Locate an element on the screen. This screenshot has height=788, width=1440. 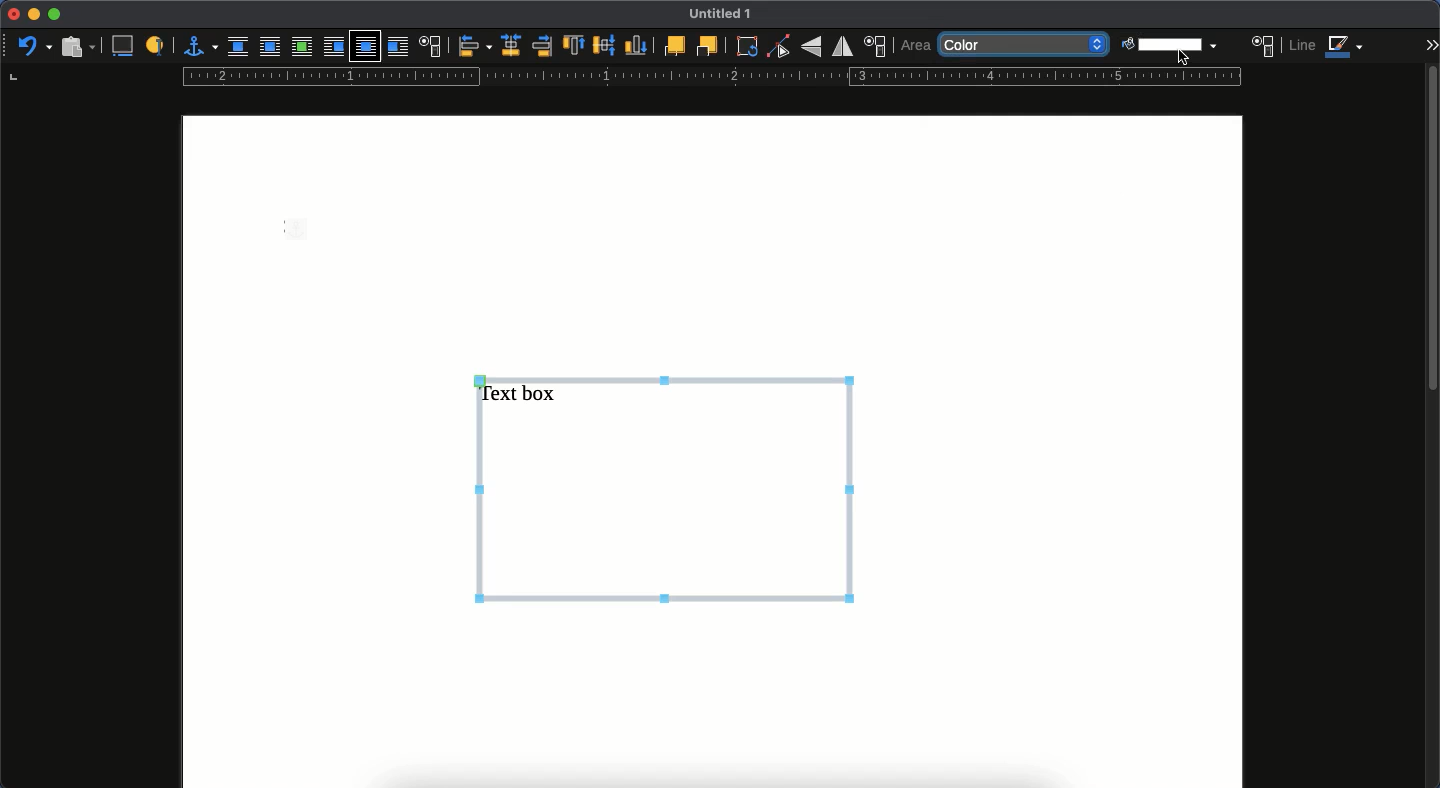
rotate horizontally  is located at coordinates (843, 46).